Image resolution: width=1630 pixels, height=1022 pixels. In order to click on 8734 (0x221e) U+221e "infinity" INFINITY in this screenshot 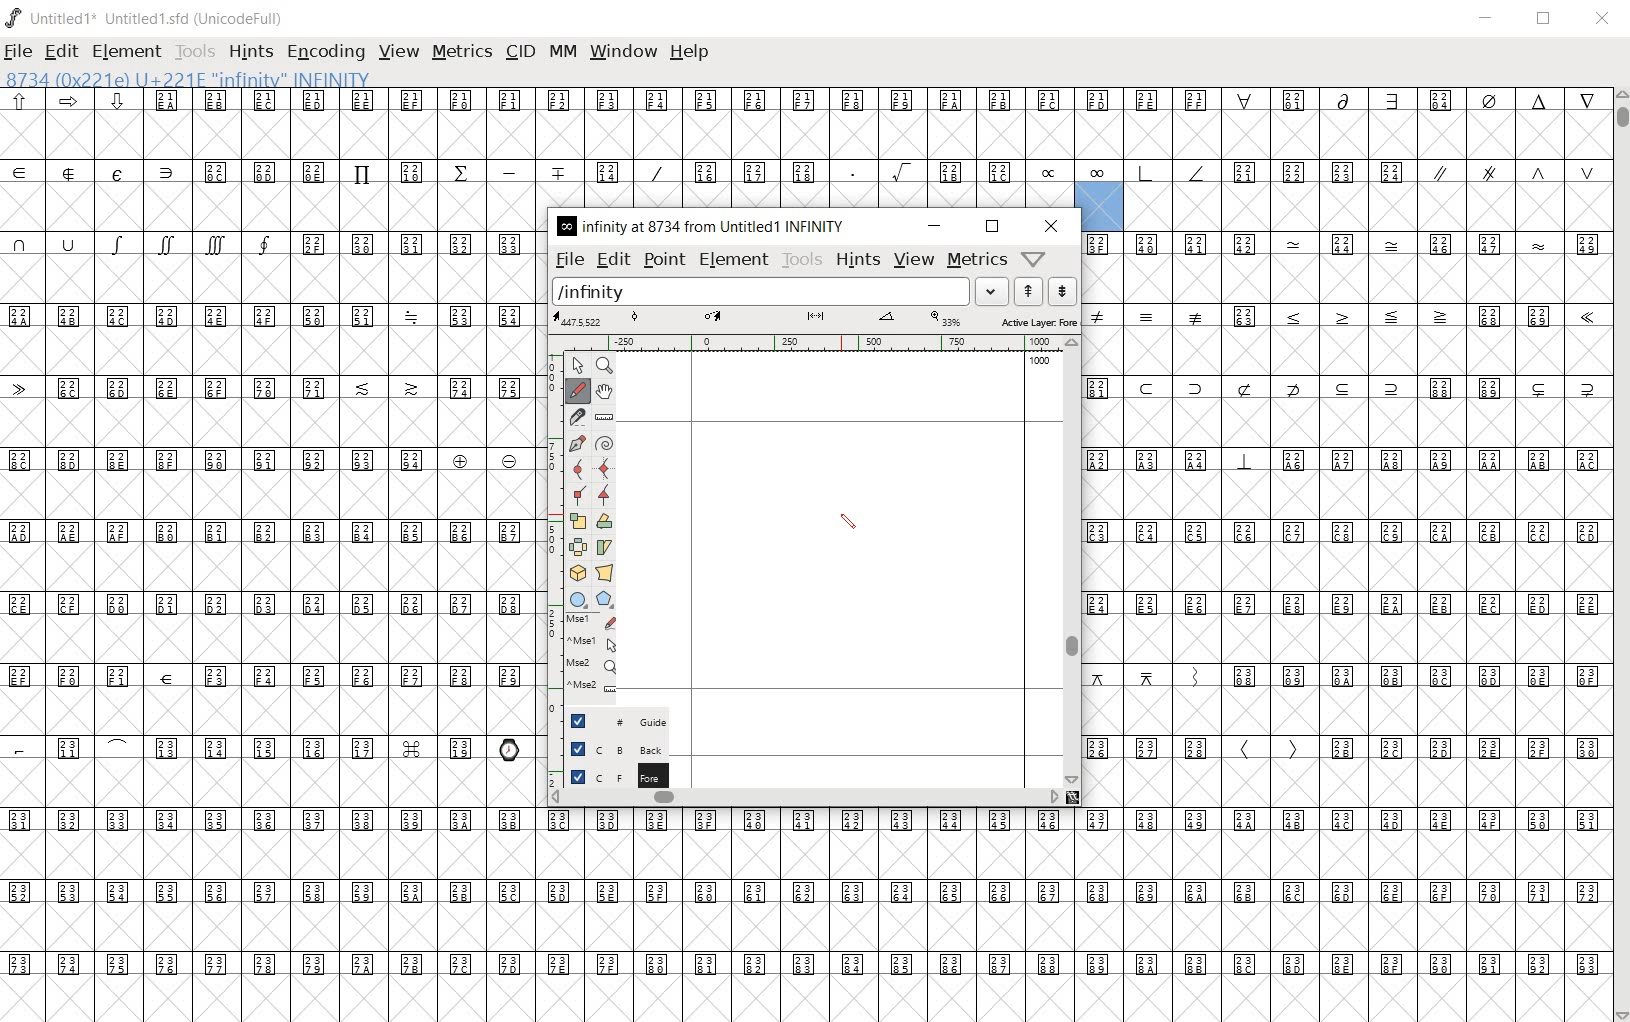, I will do `click(190, 78)`.